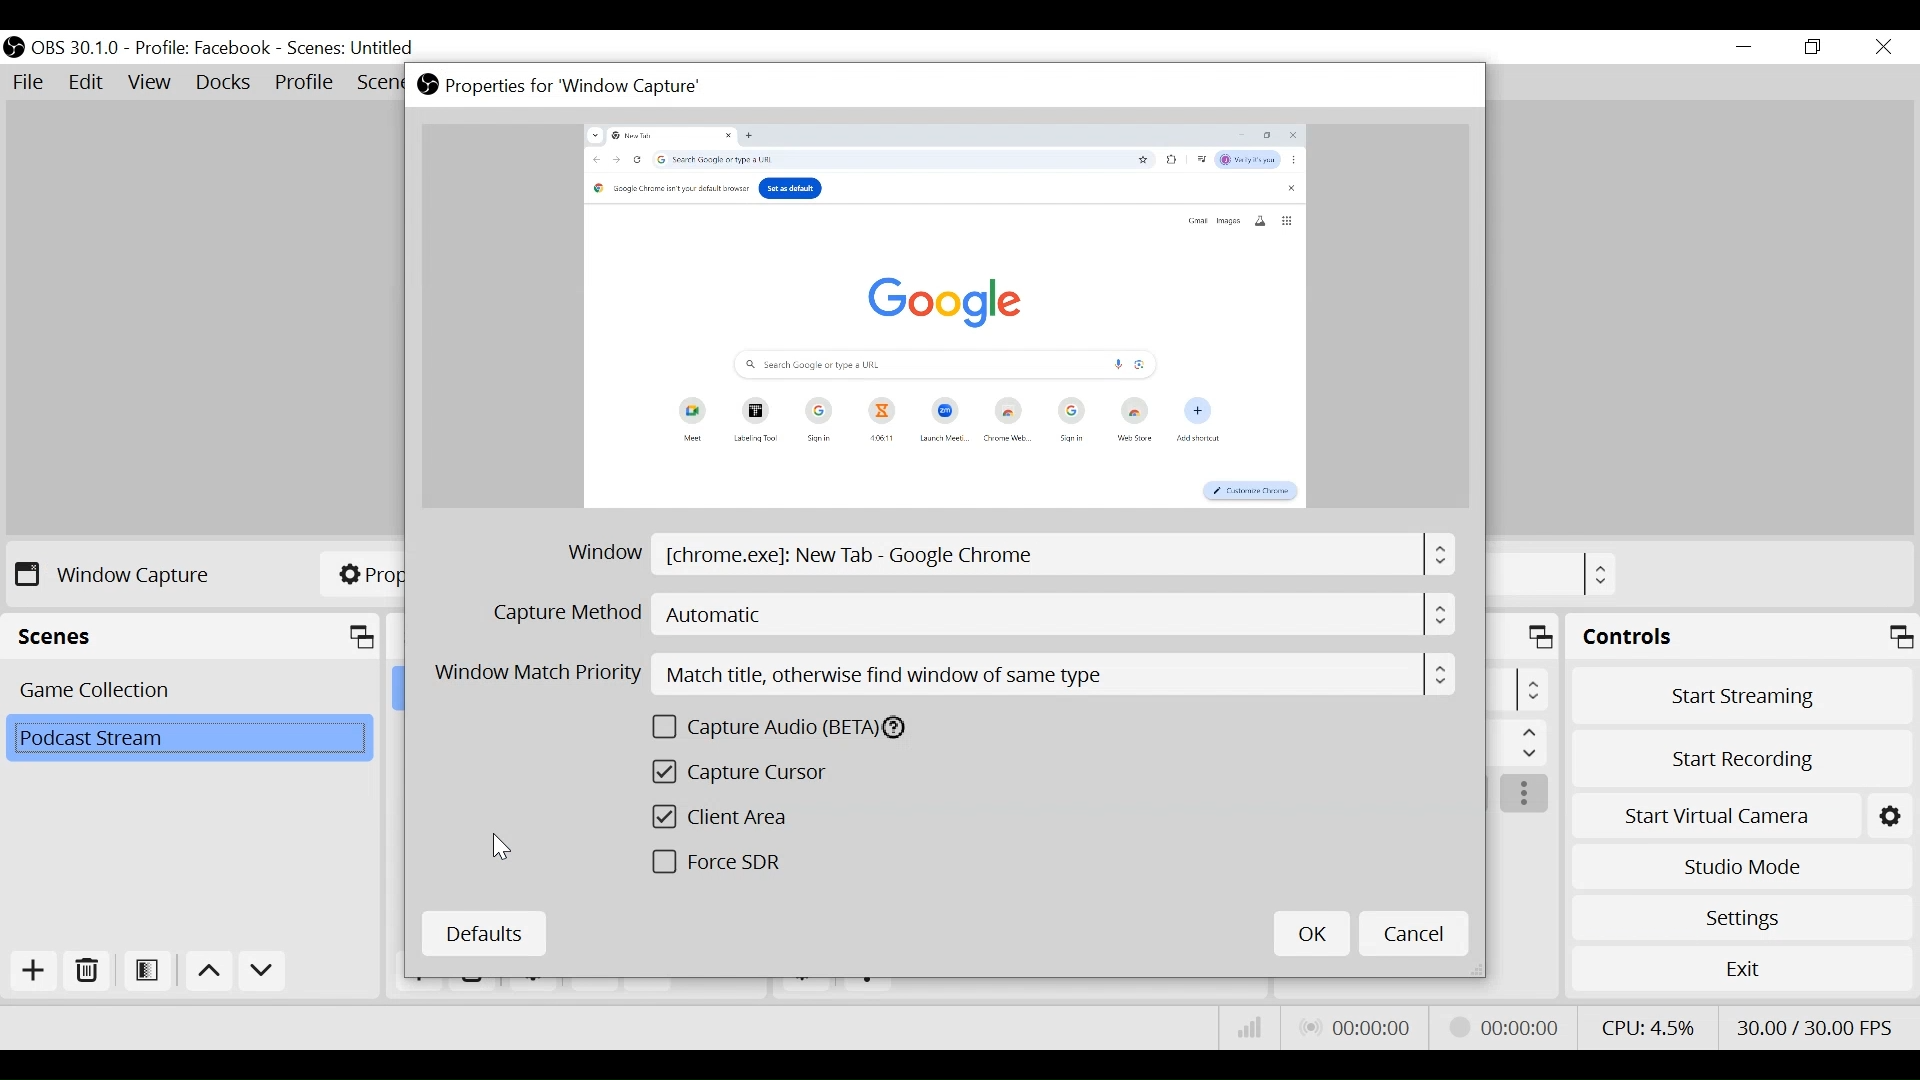 The height and width of the screenshot is (1080, 1920). I want to click on Add, so click(32, 970).